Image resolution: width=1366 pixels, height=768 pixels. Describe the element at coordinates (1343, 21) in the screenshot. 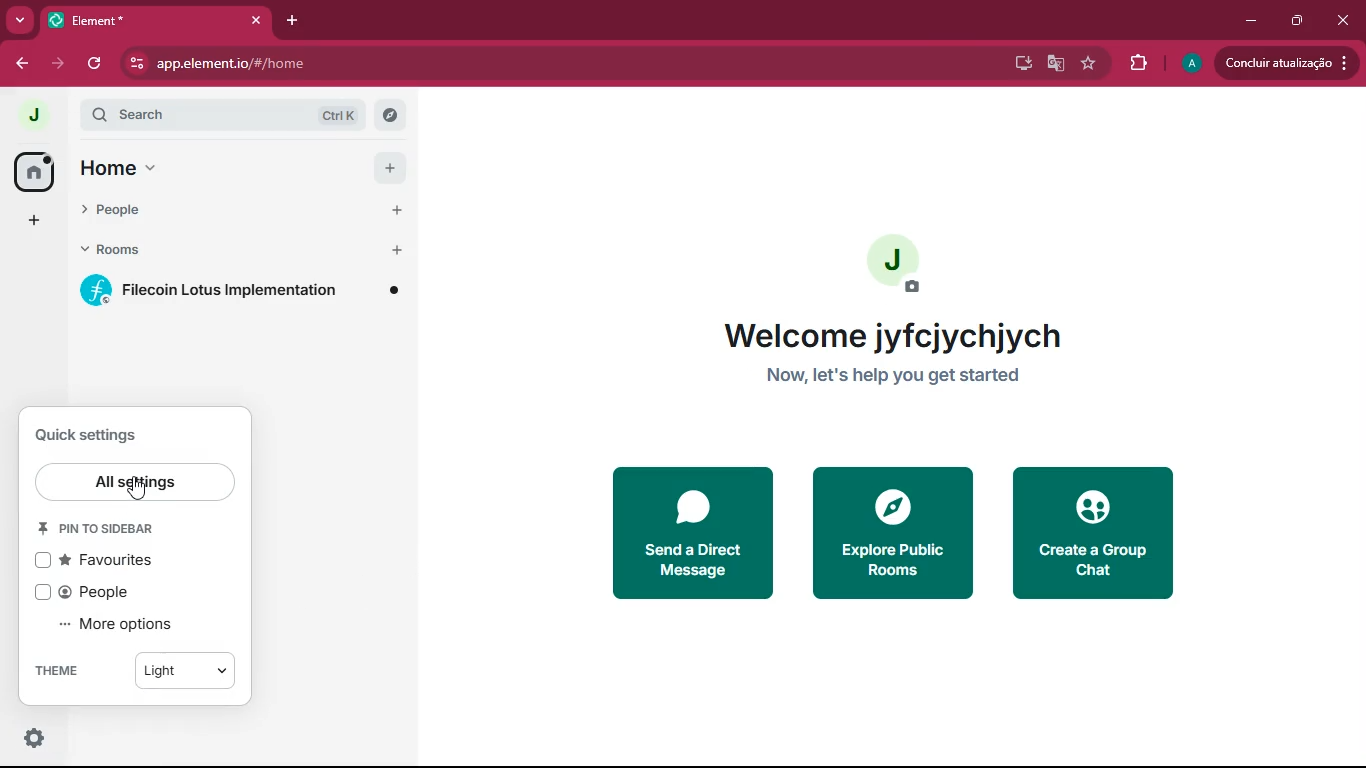

I see `close` at that location.